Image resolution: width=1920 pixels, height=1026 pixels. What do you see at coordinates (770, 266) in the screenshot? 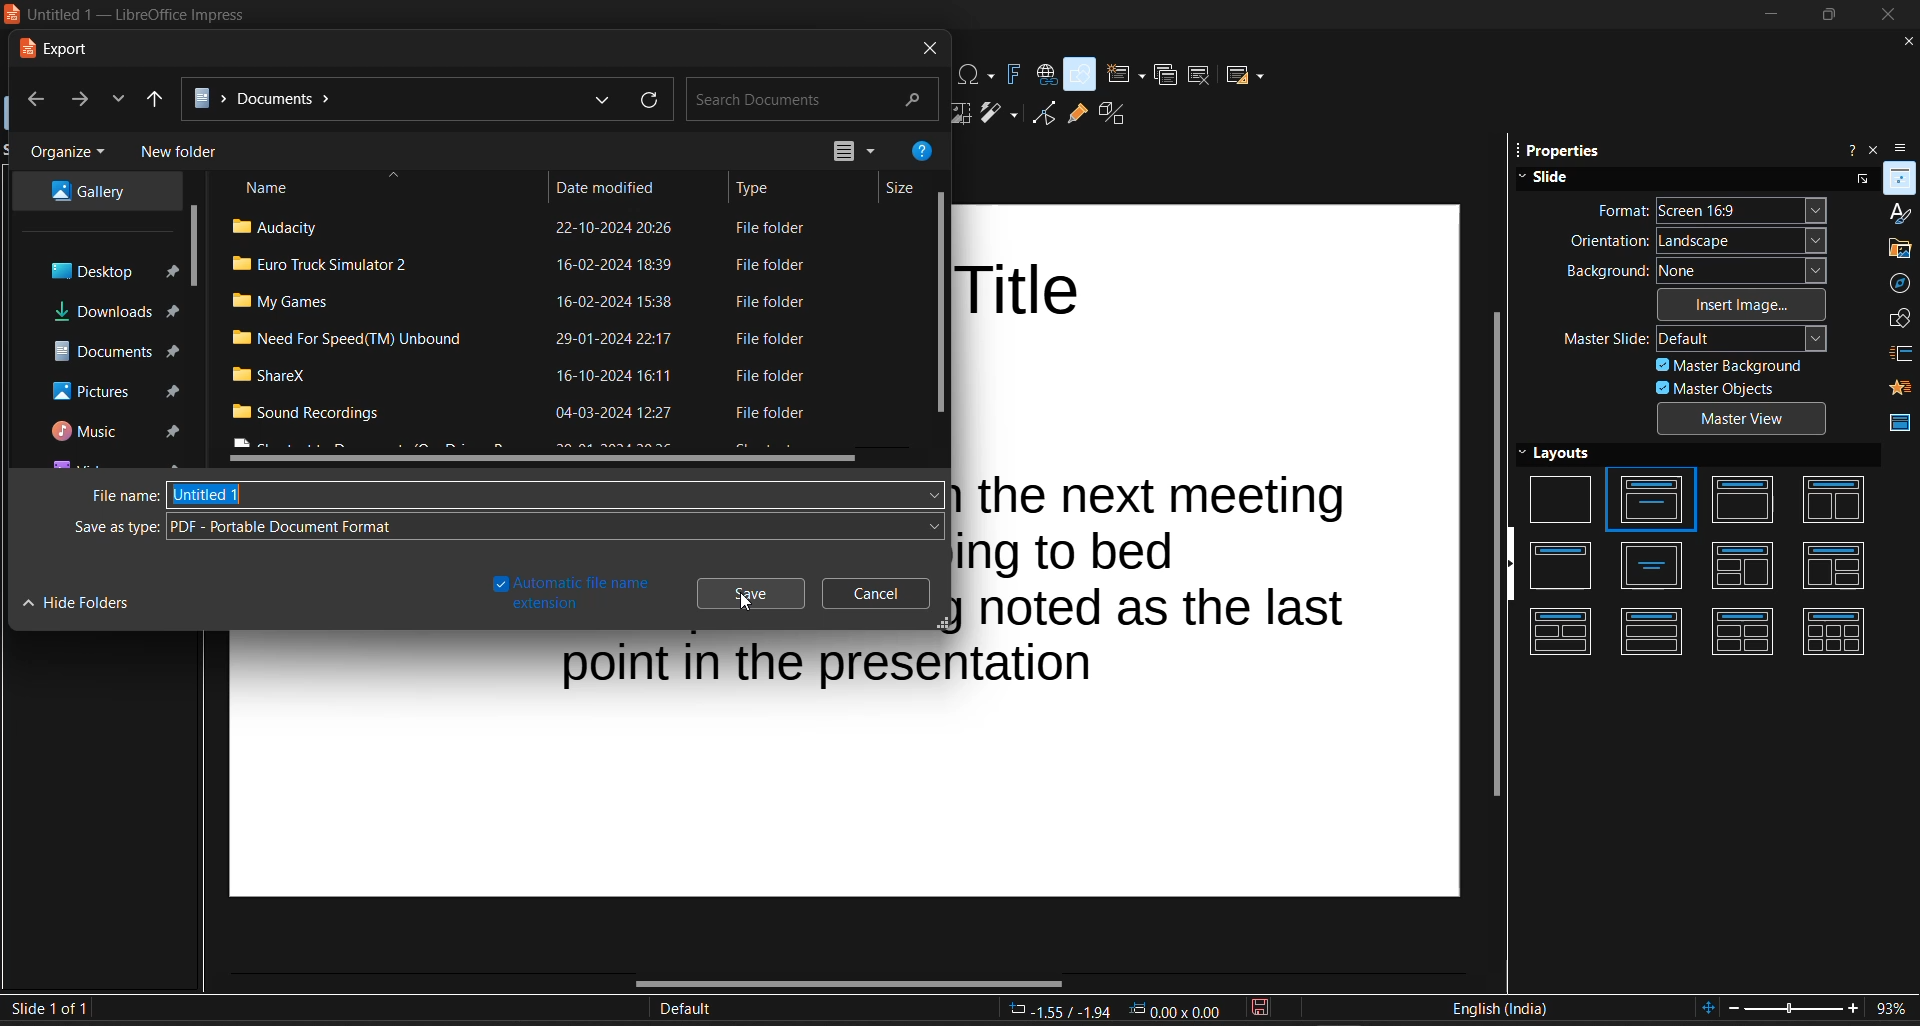
I see `File folder` at bounding box center [770, 266].